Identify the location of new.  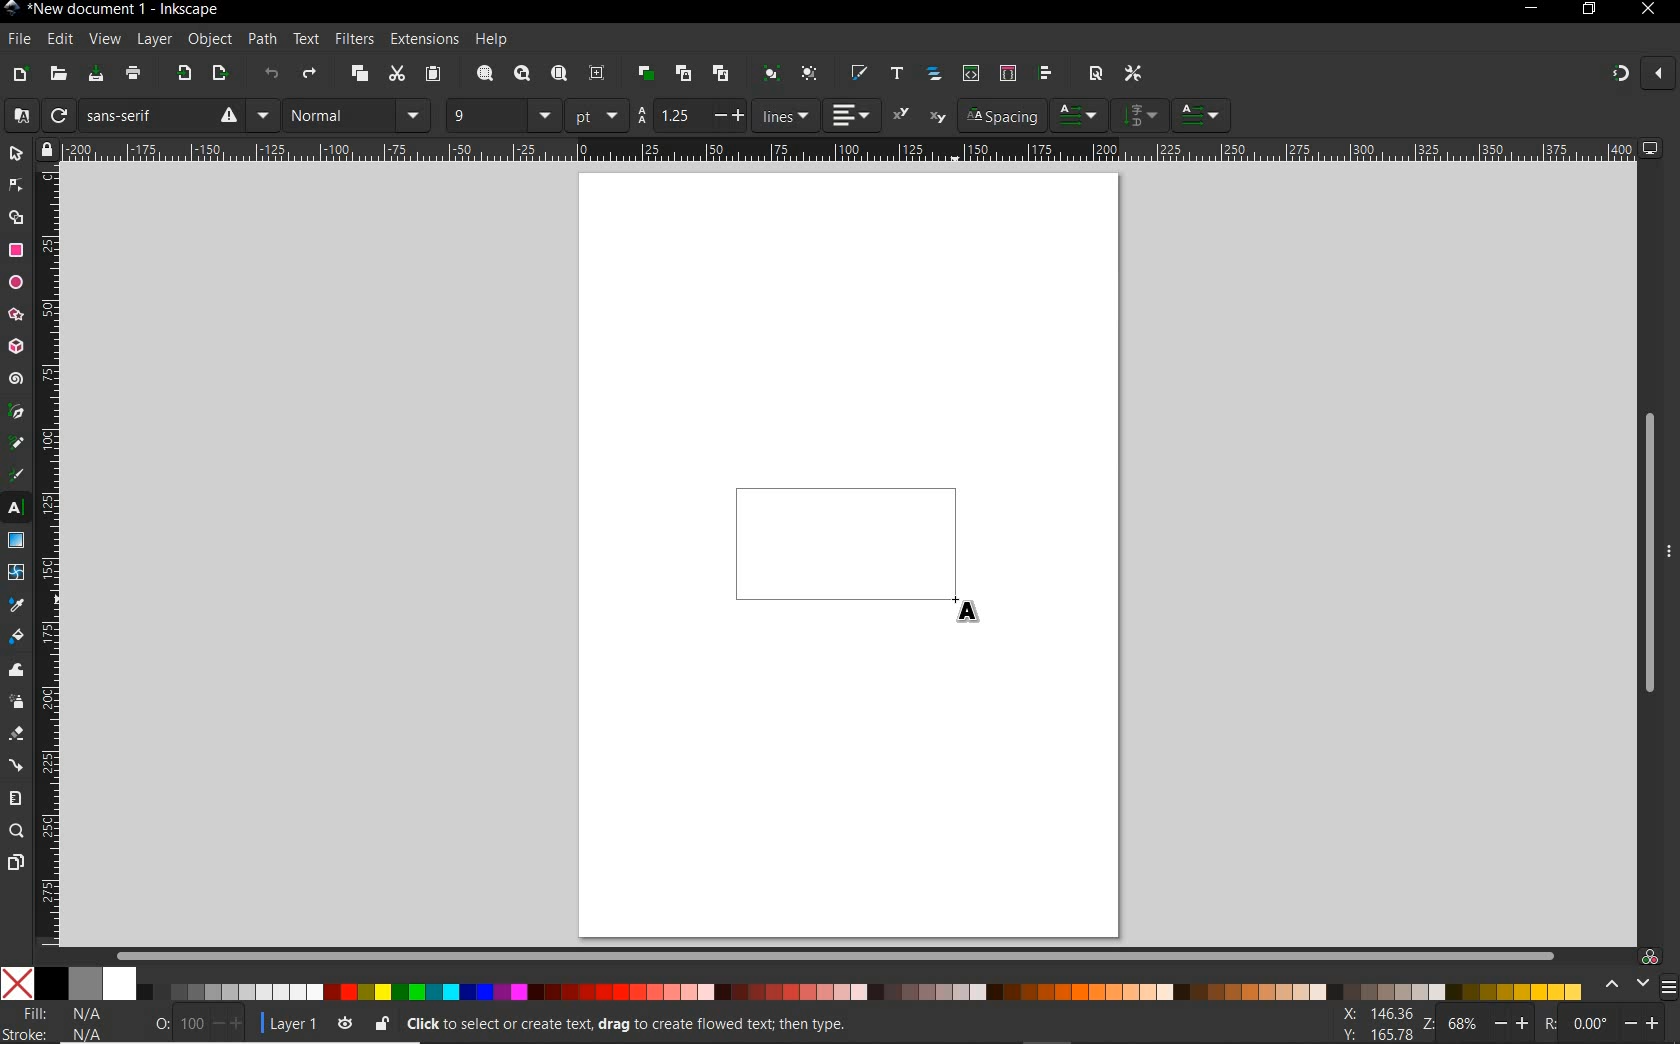
(19, 75).